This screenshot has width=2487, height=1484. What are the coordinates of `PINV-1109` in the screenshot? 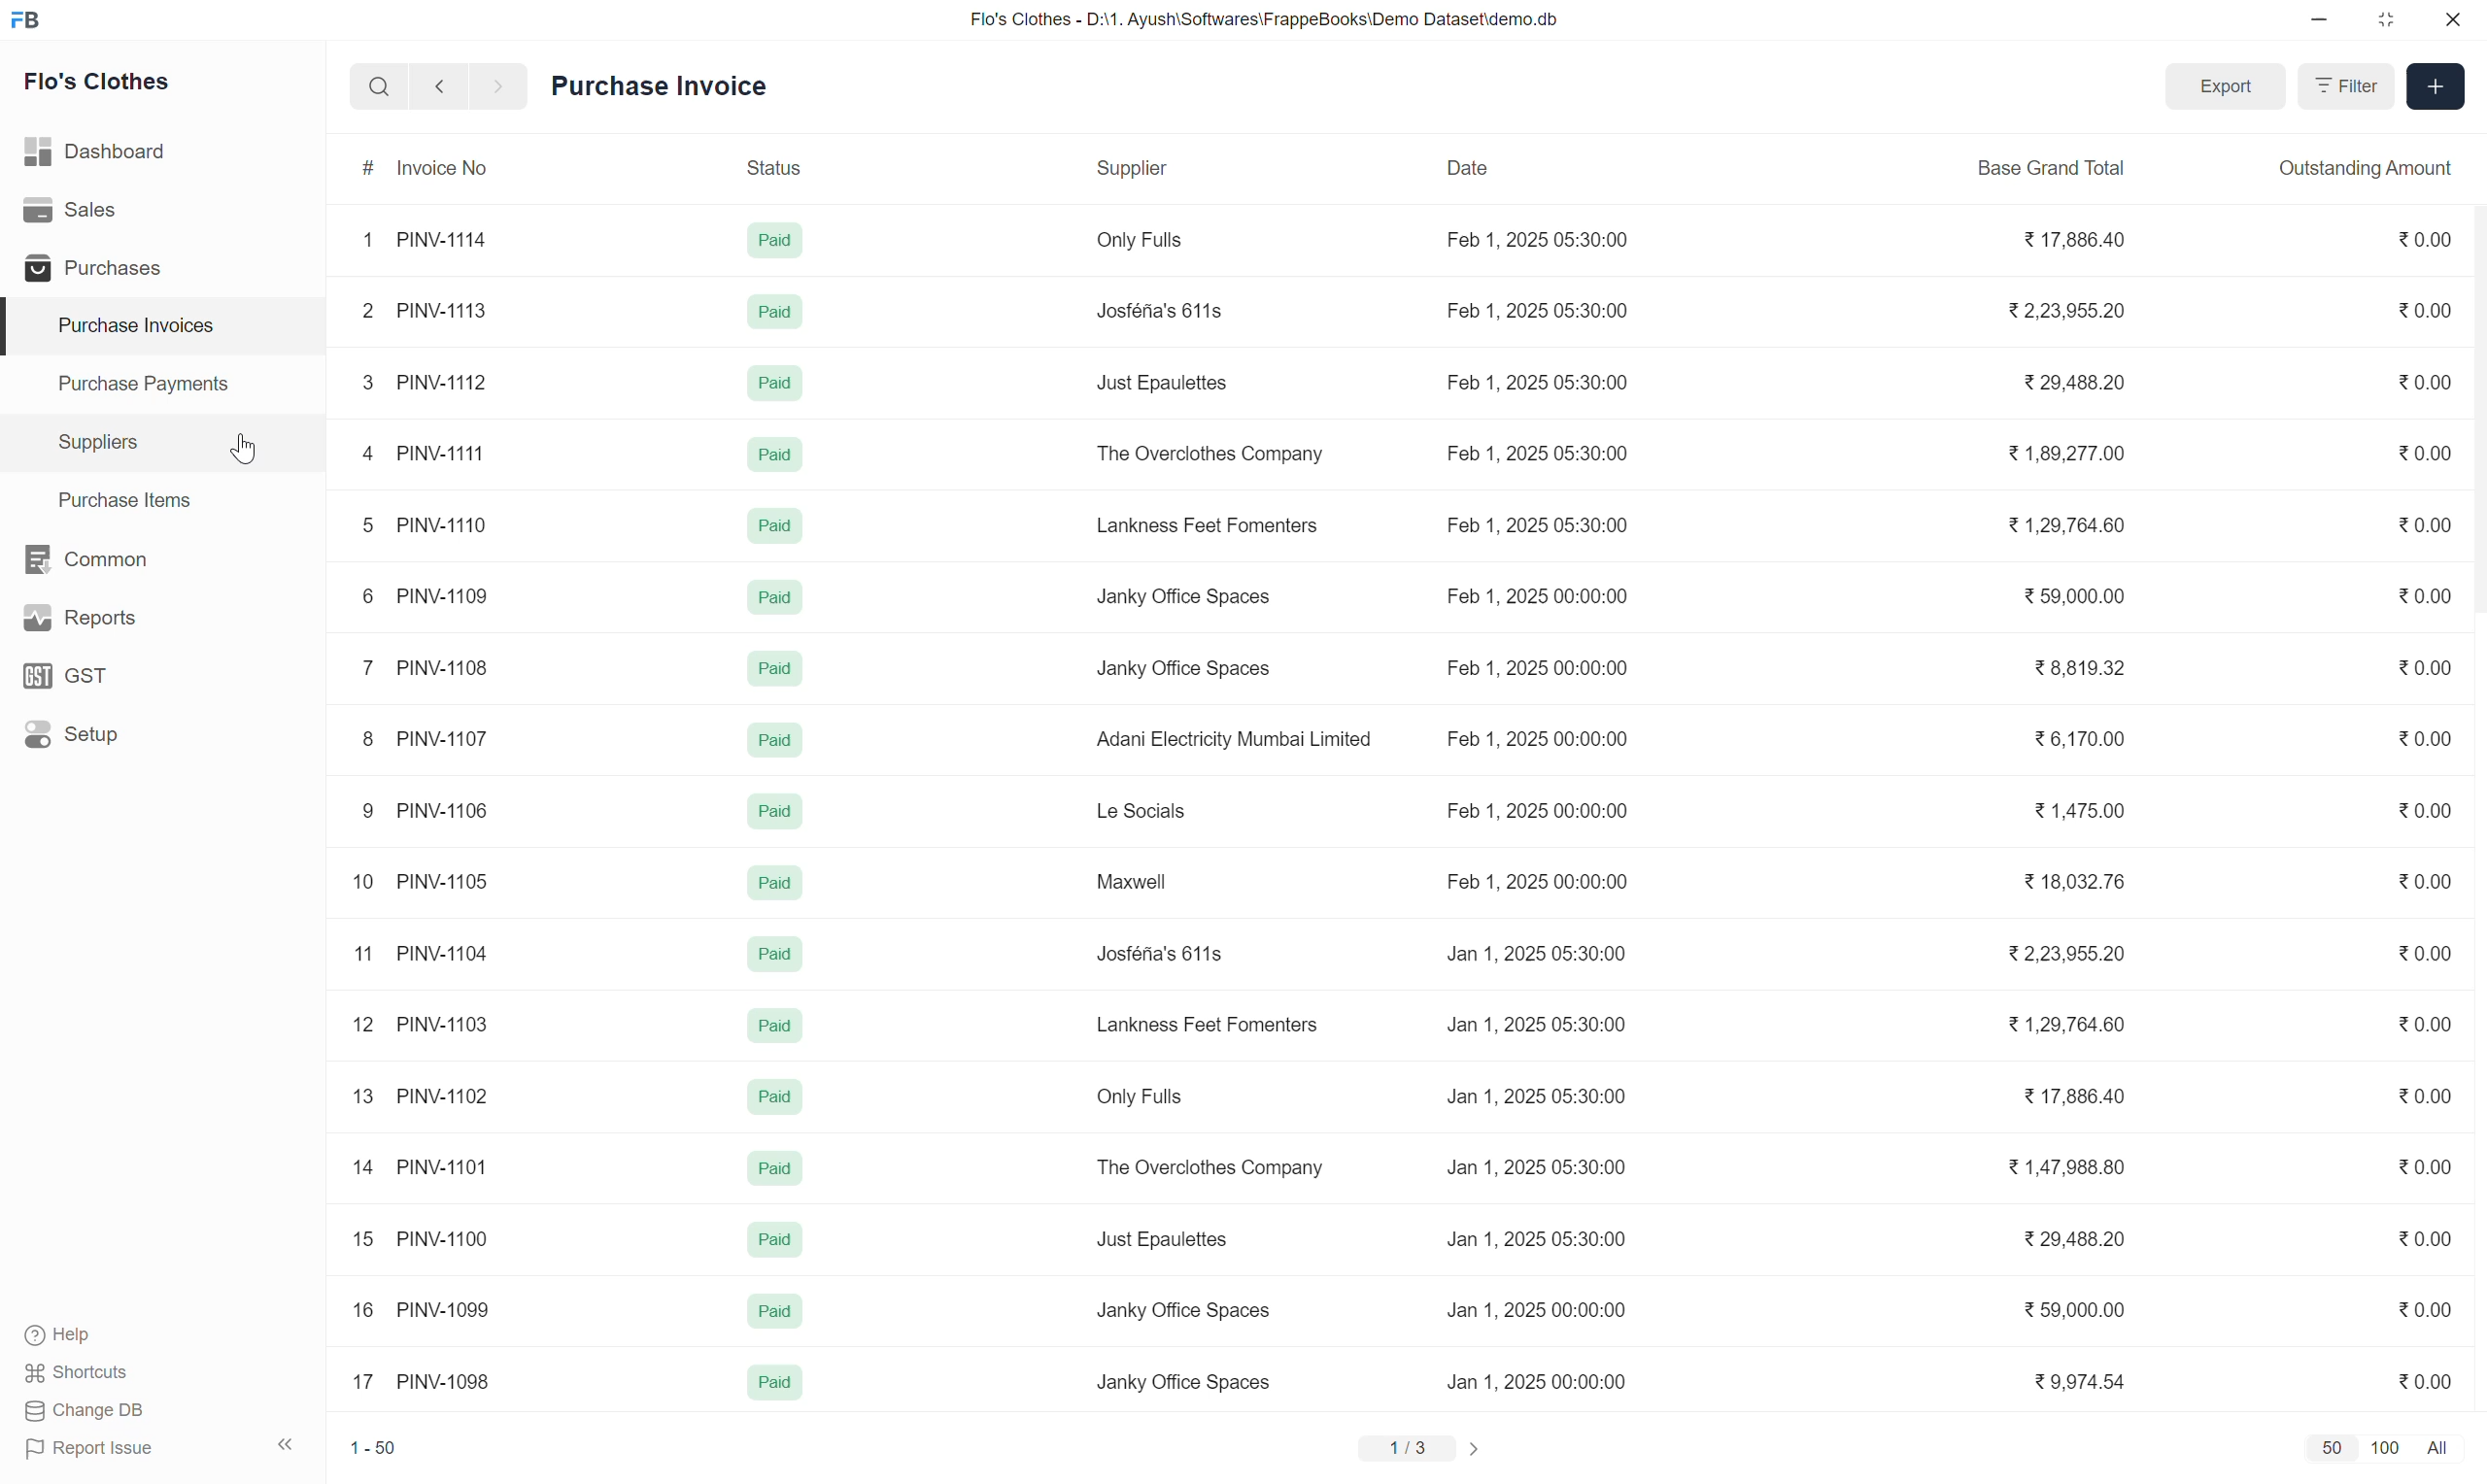 It's located at (442, 596).